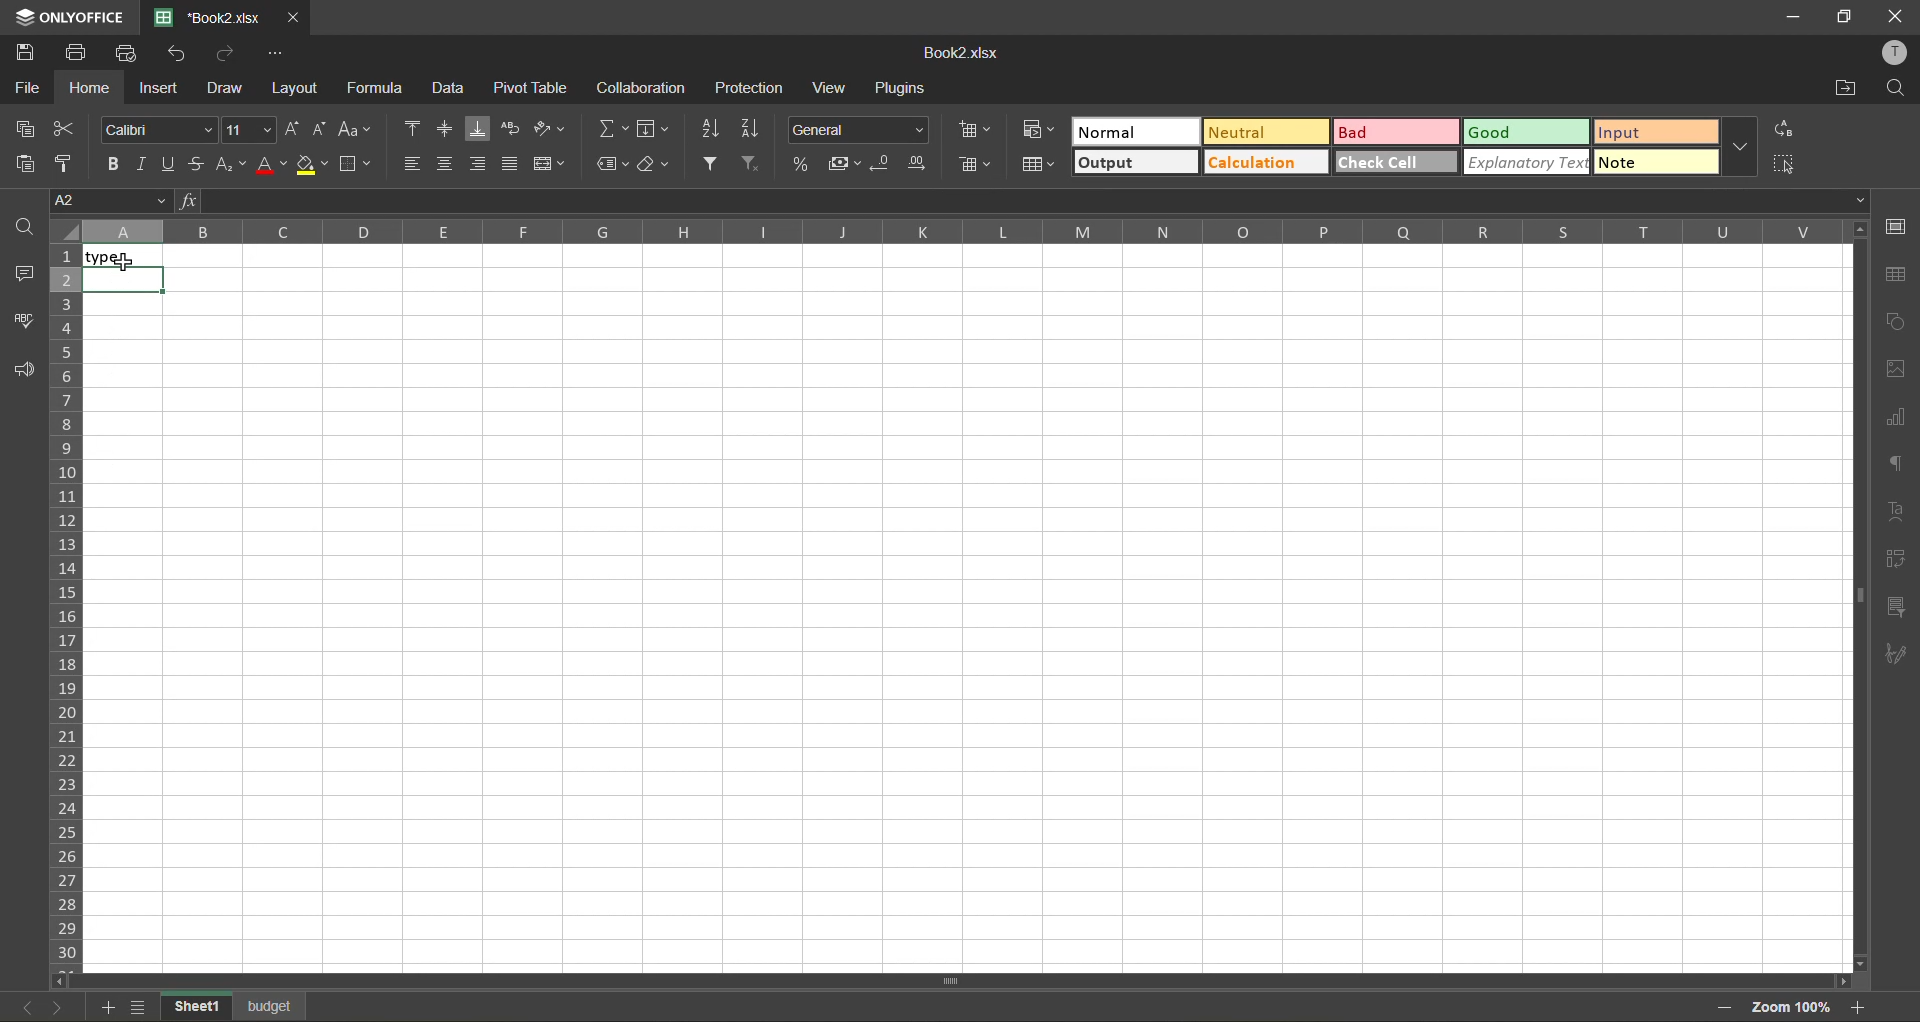 The image size is (1920, 1022). I want to click on output, so click(1138, 161).